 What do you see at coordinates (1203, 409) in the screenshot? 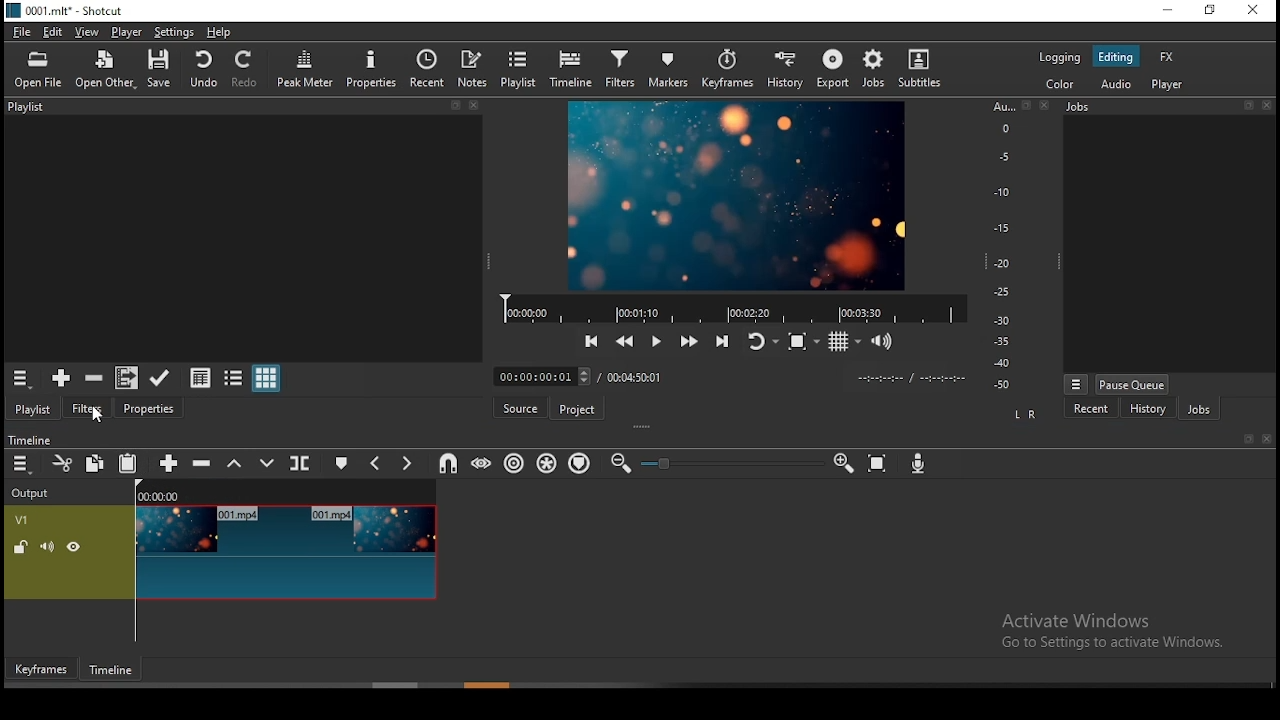
I see `jobs` at bounding box center [1203, 409].